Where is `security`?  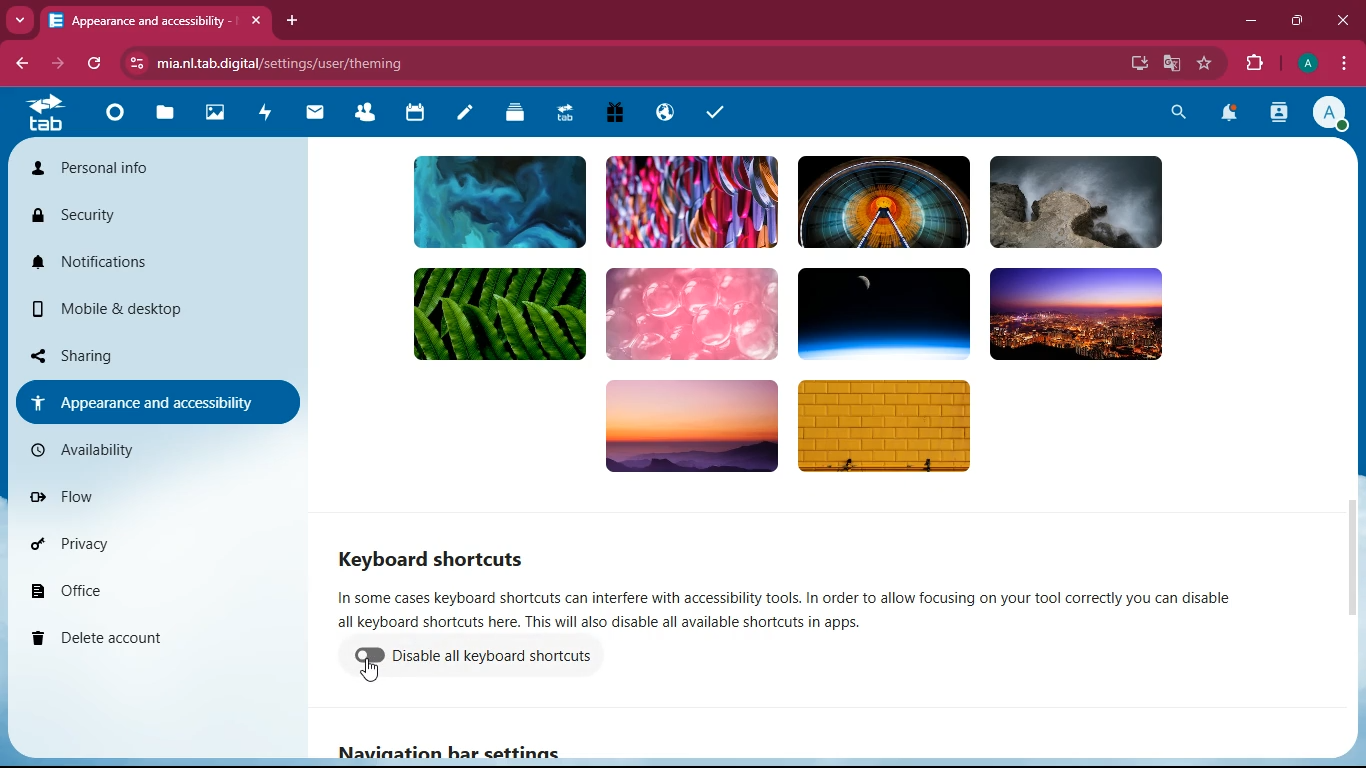
security is located at coordinates (131, 218).